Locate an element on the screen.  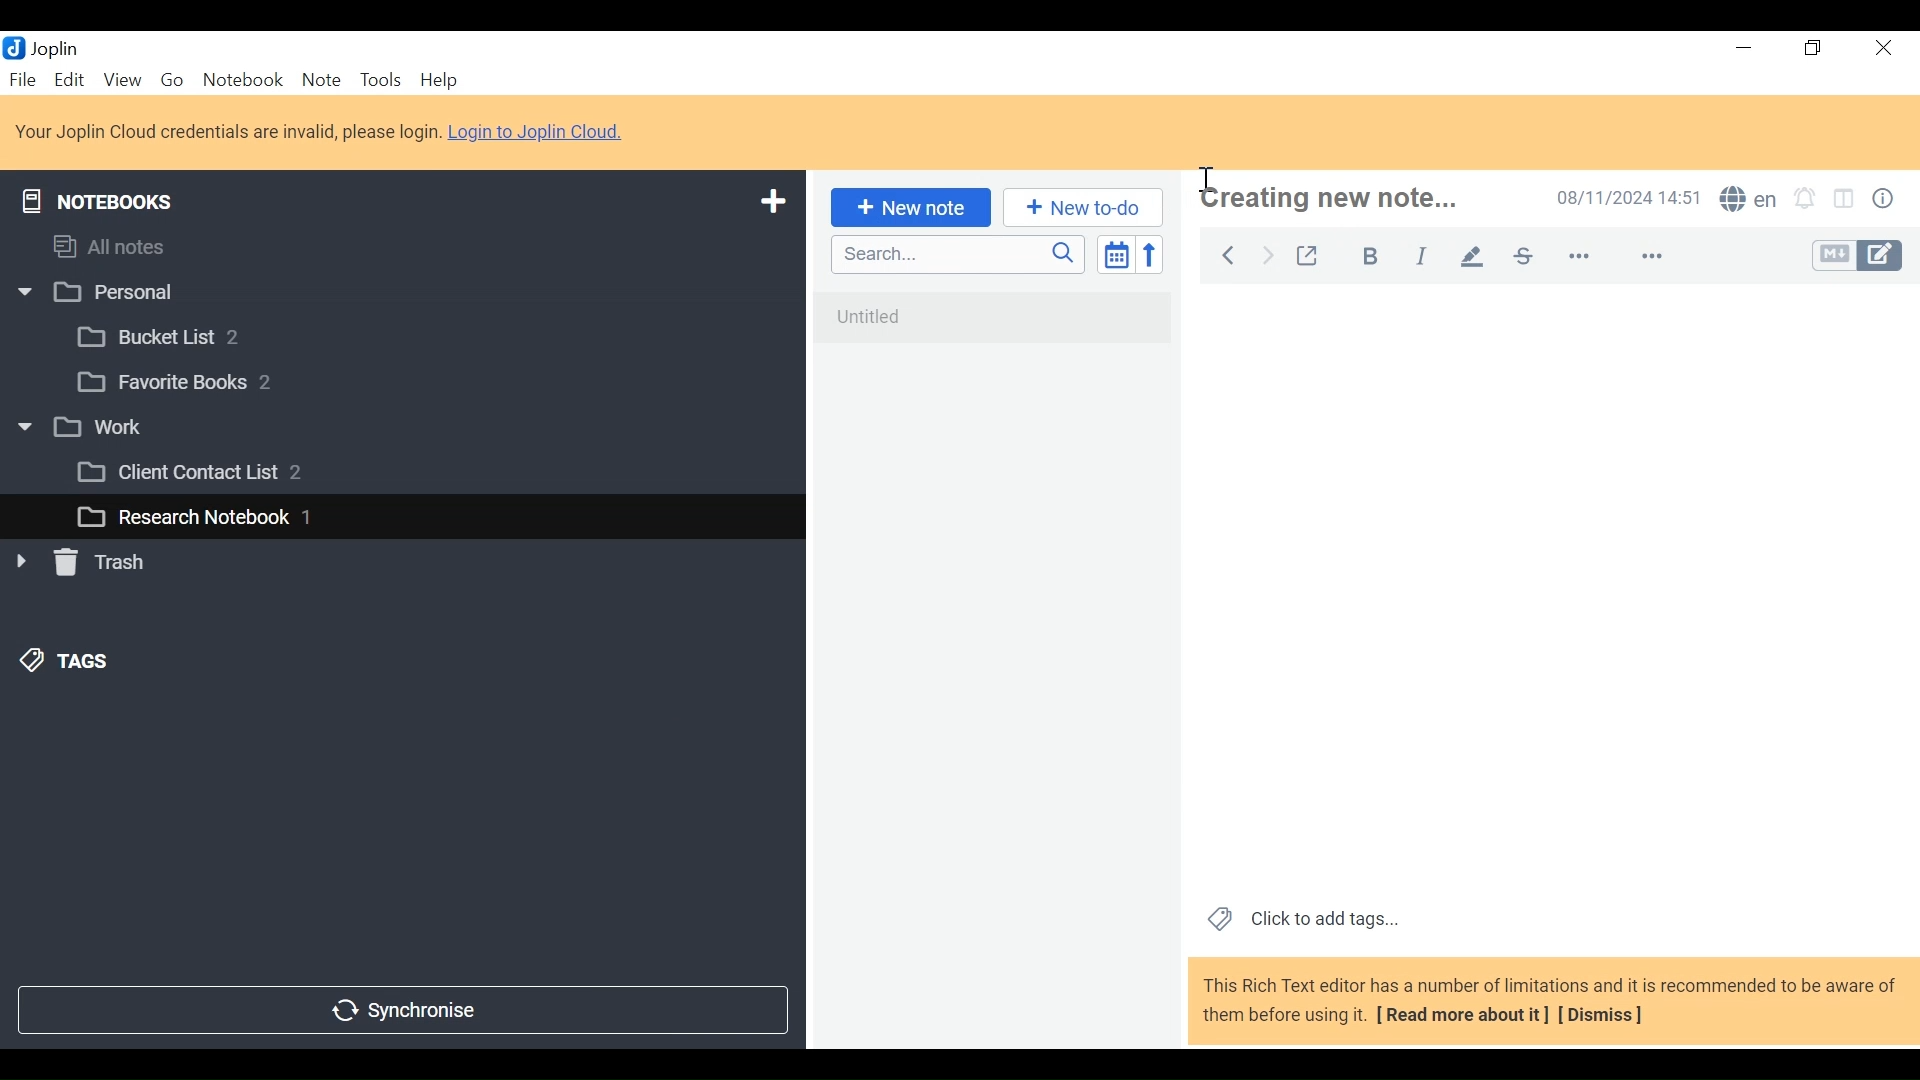
v [3 work is located at coordinates (103, 428).